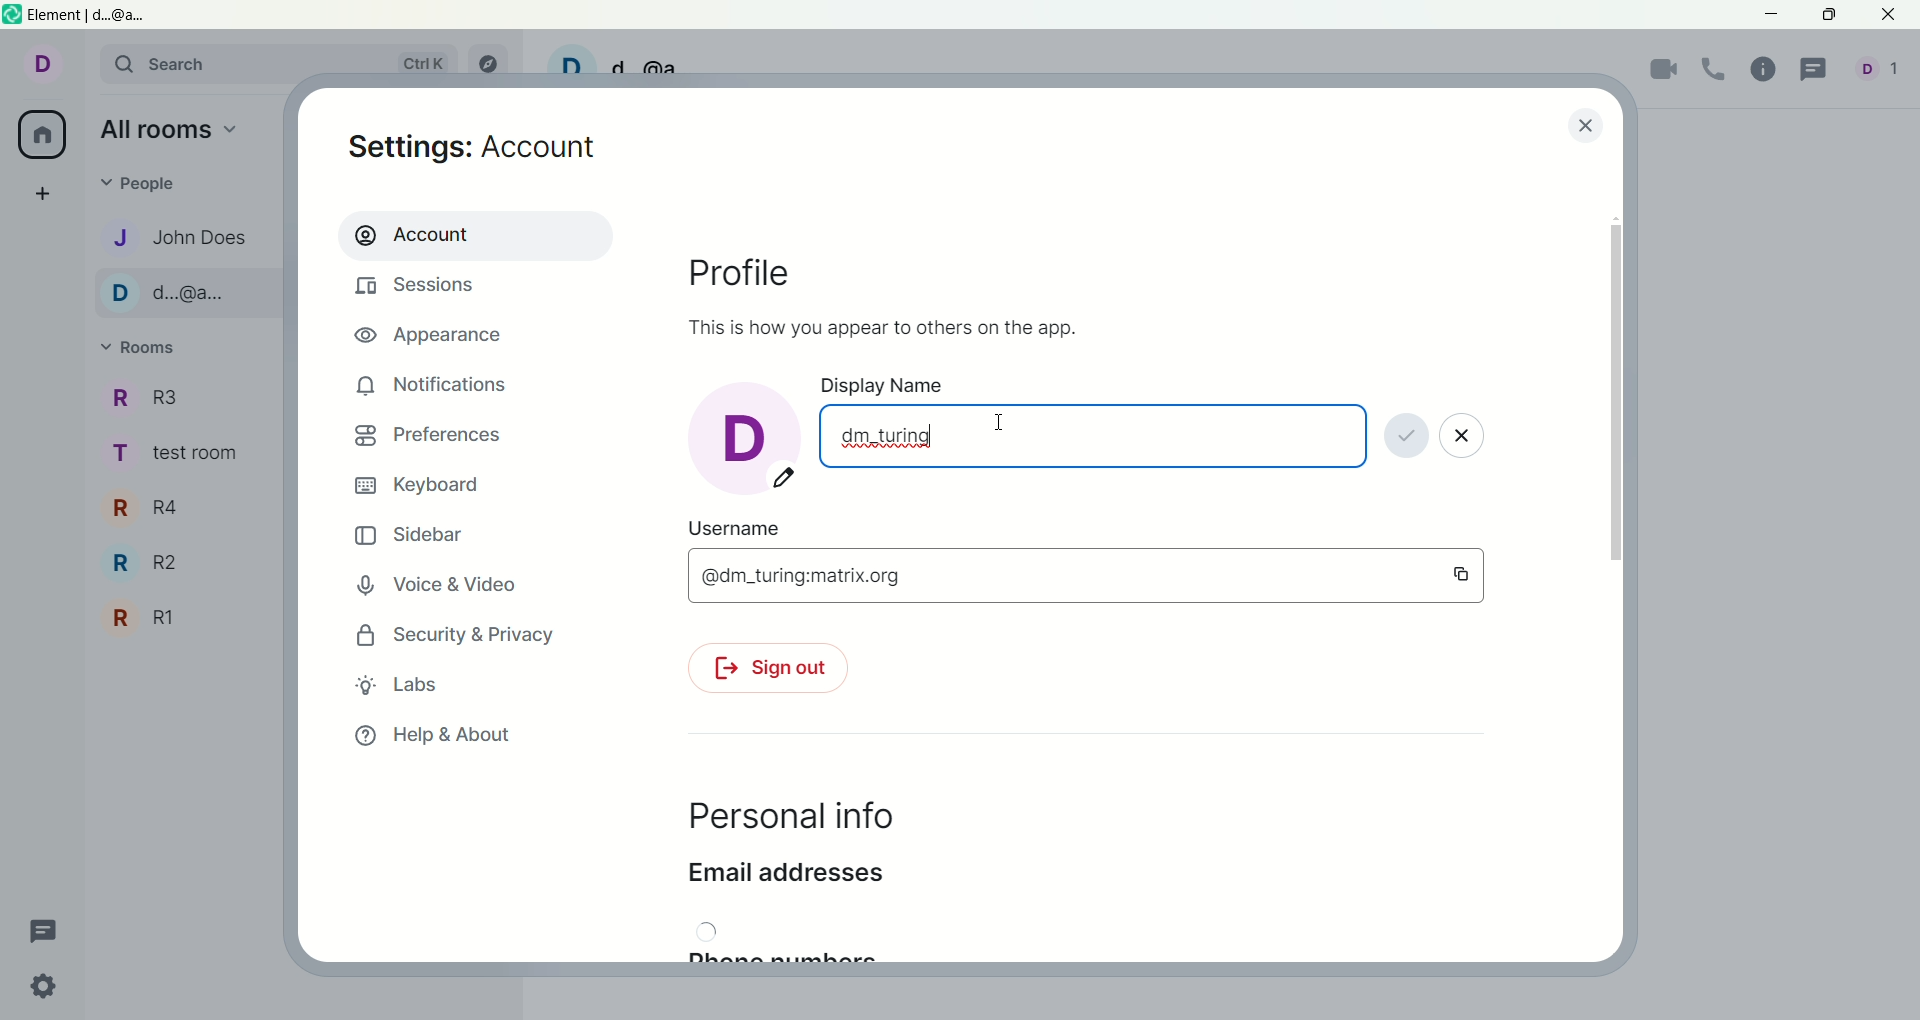 The image size is (1920, 1020). What do you see at coordinates (44, 927) in the screenshot?
I see `threads` at bounding box center [44, 927].